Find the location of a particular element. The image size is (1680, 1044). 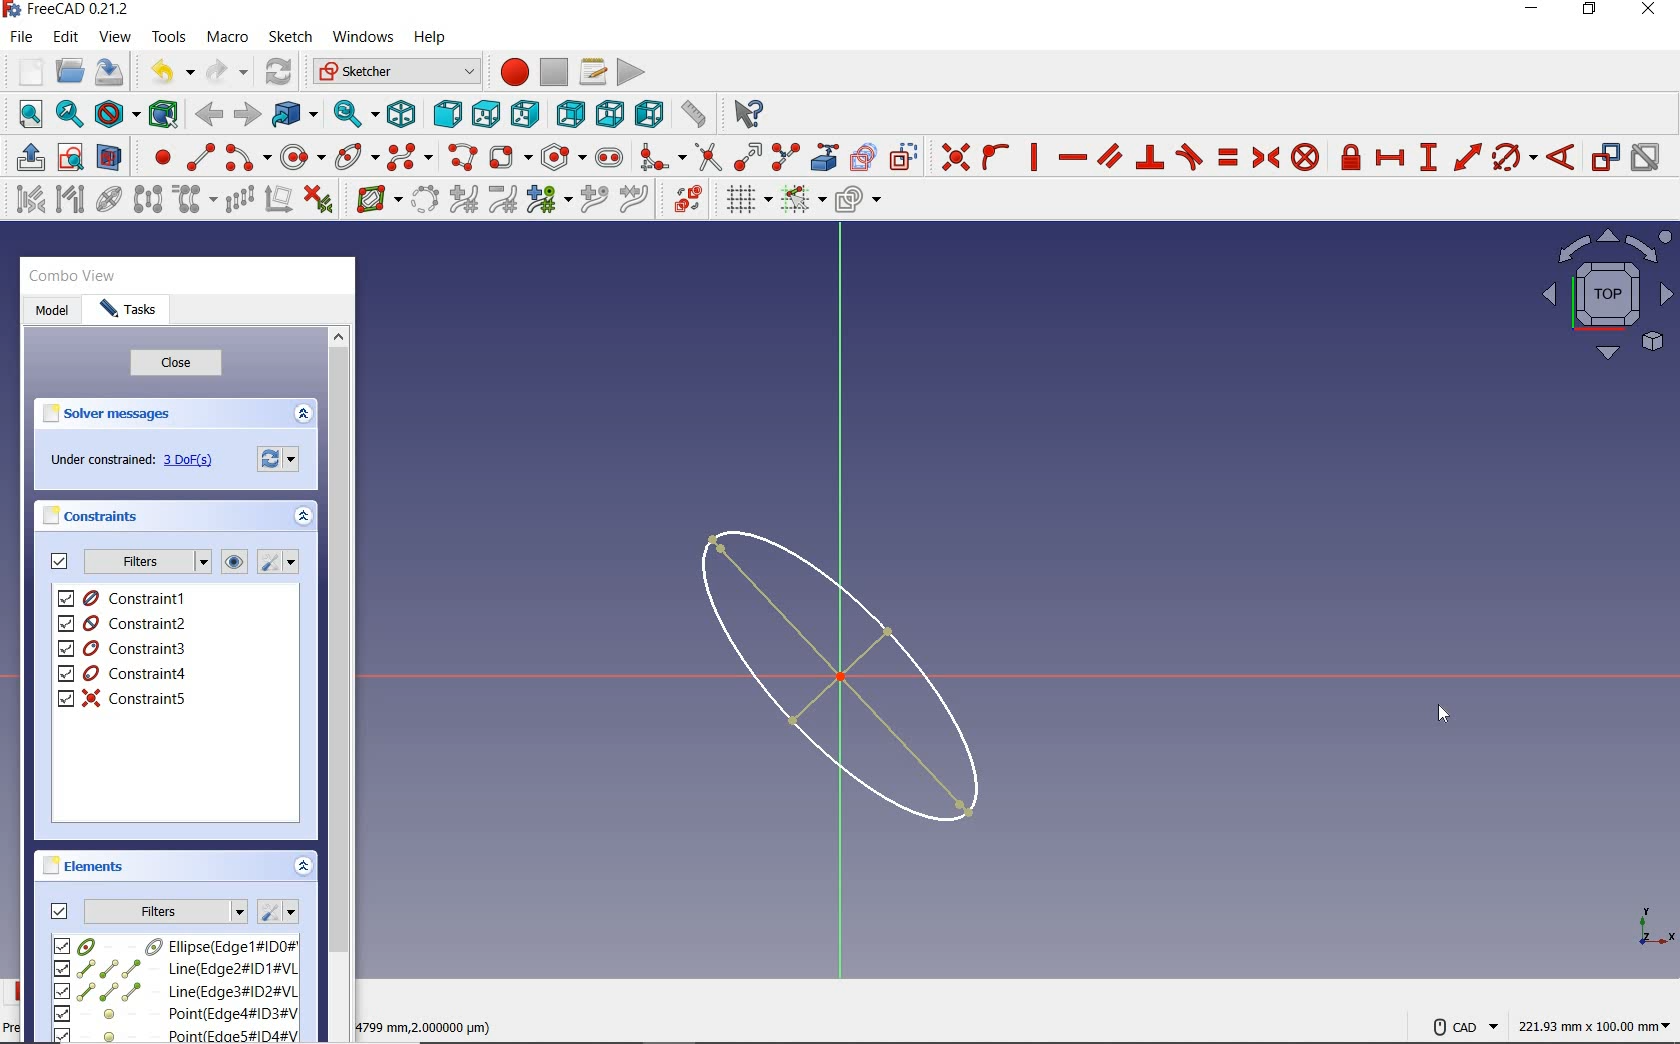

create regular polygon is located at coordinates (564, 157).